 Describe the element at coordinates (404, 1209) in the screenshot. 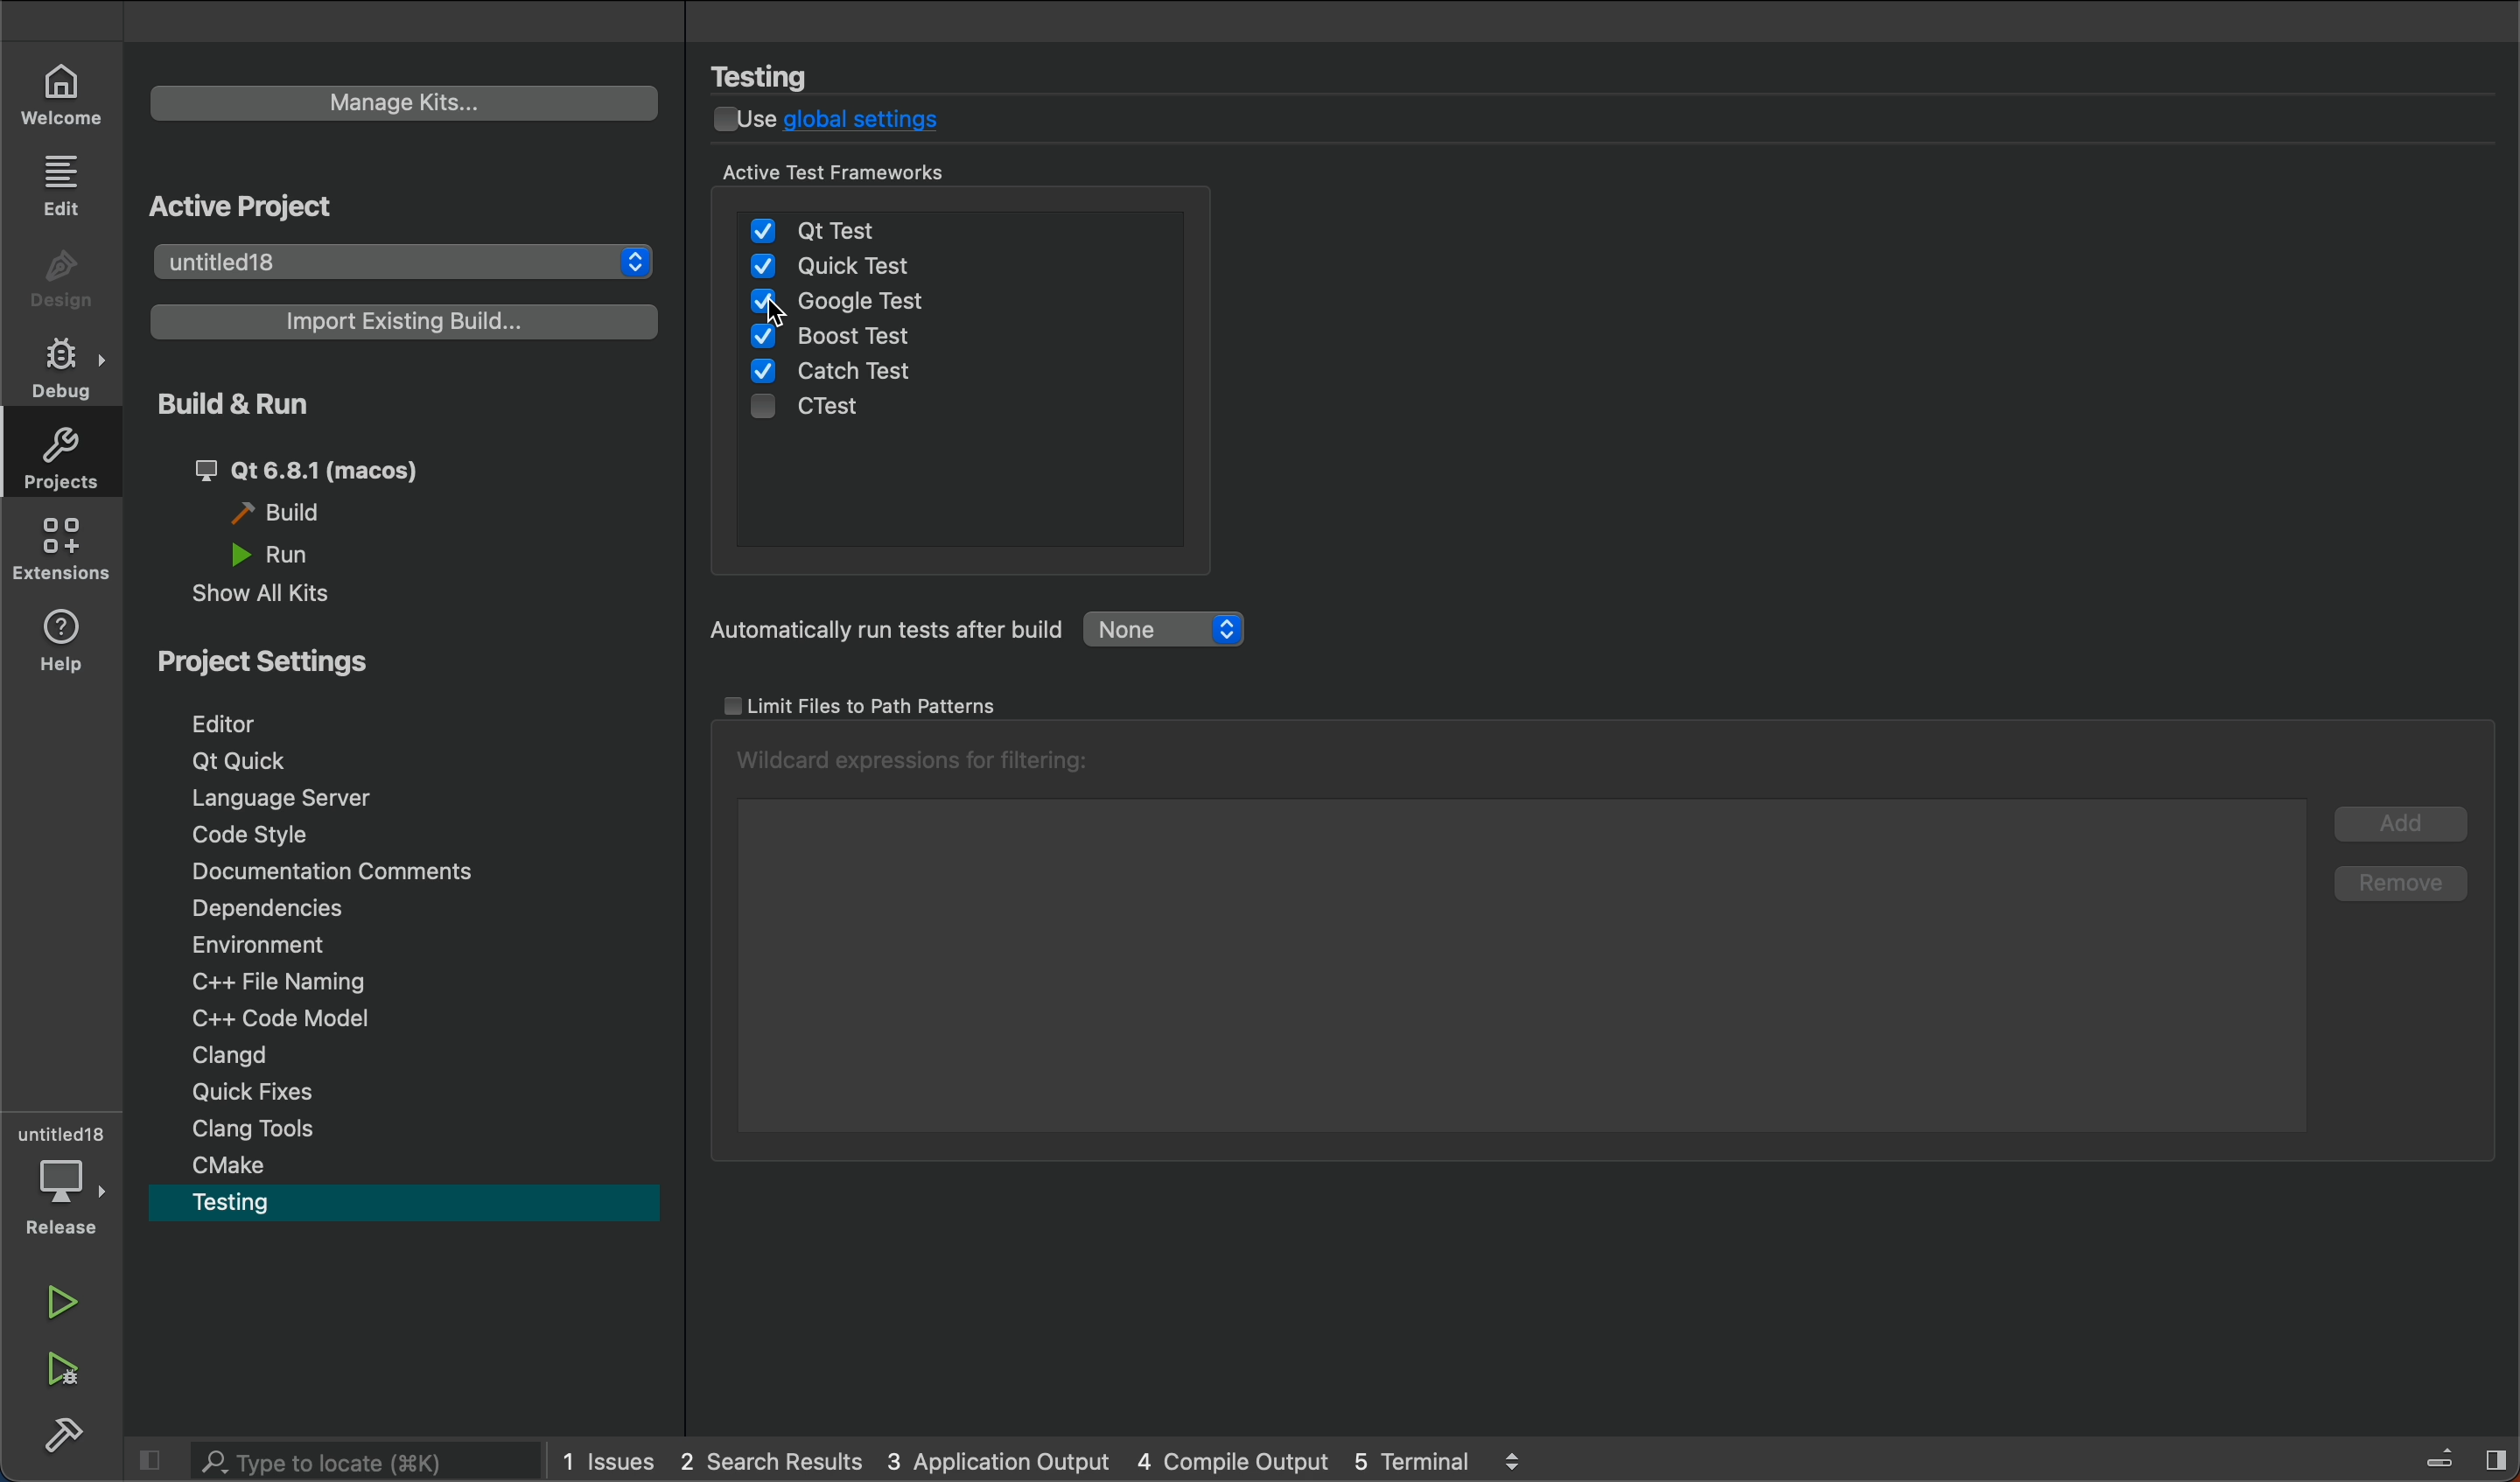

I see `testing` at that location.